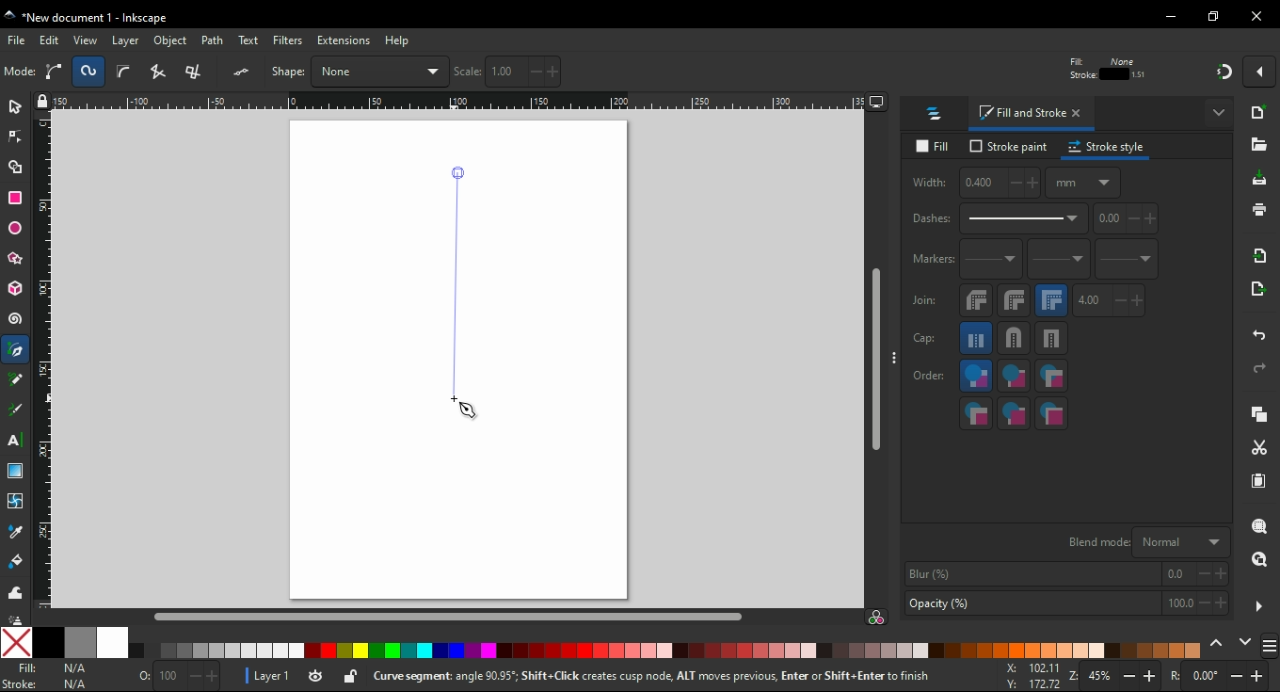 The height and width of the screenshot is (692, 1280). I want to click on previous, so click(1219, 644).